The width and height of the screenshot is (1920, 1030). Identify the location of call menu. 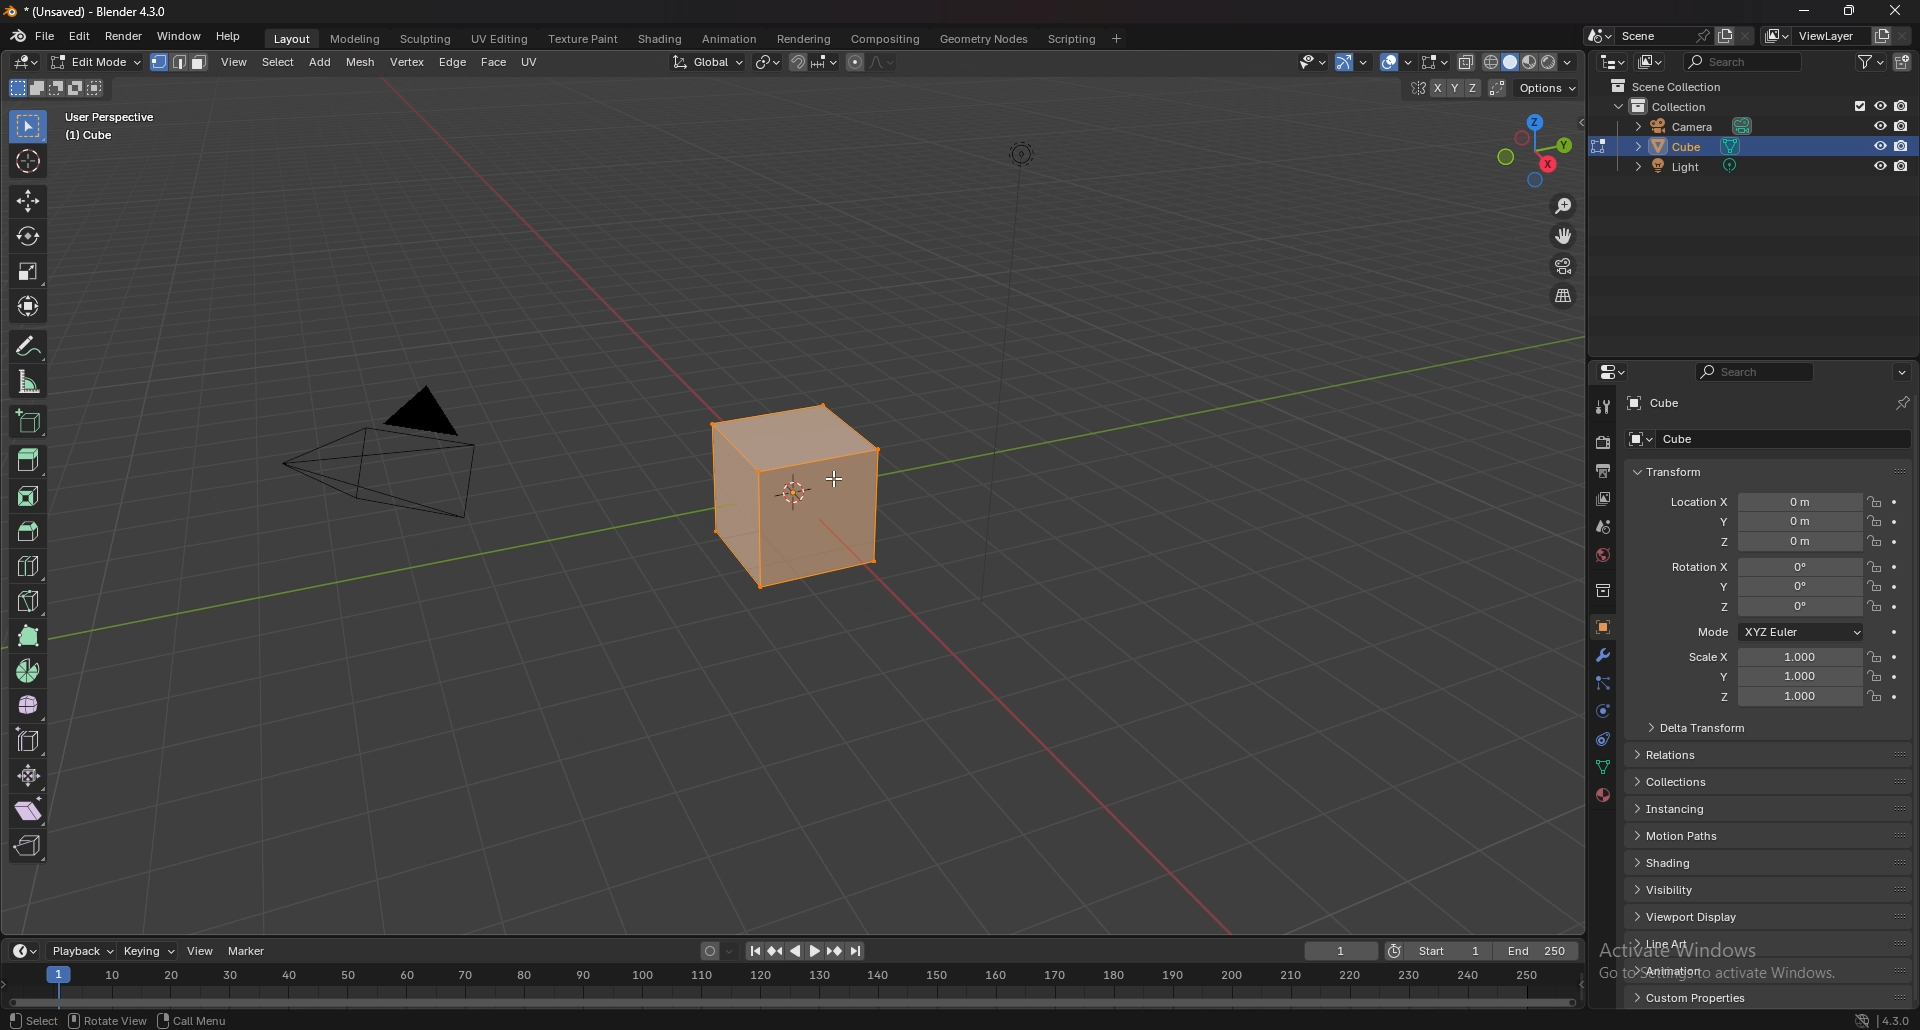
(197, 1021).